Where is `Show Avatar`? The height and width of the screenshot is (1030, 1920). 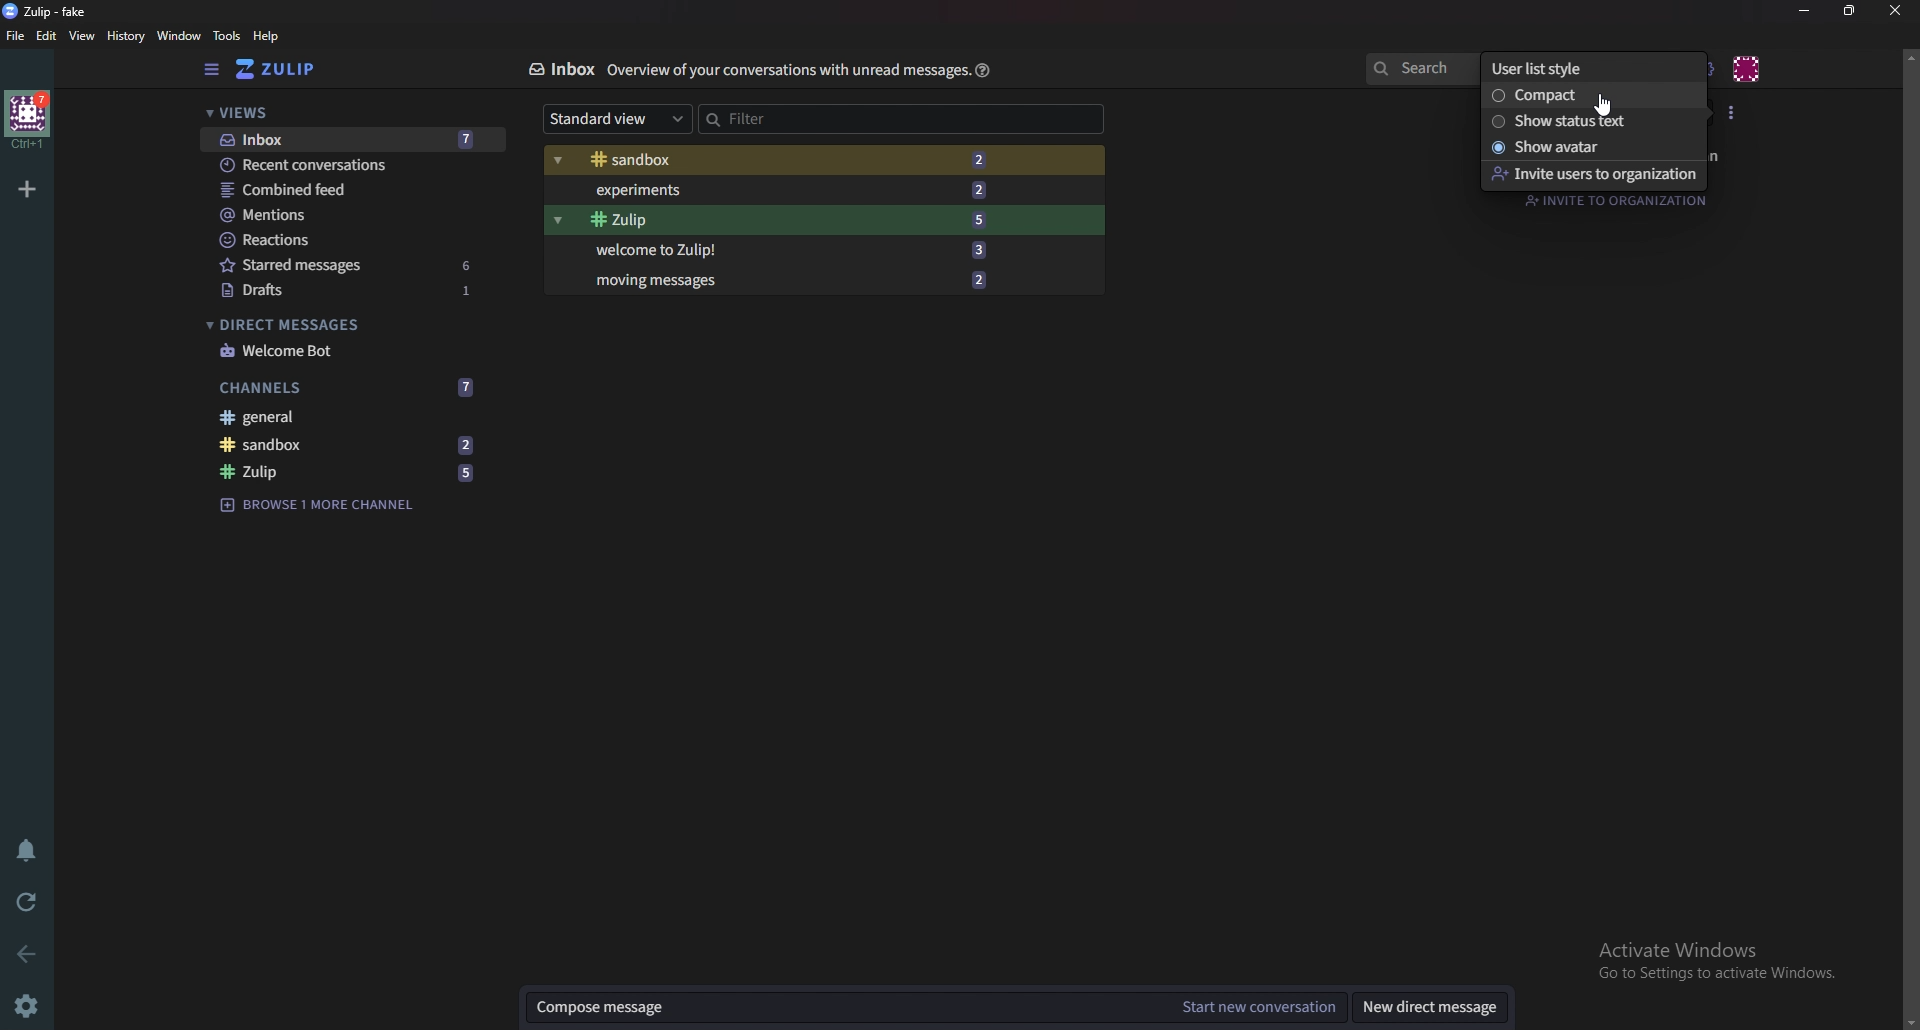 Show Avatar is located at coordinates (1591, 147).